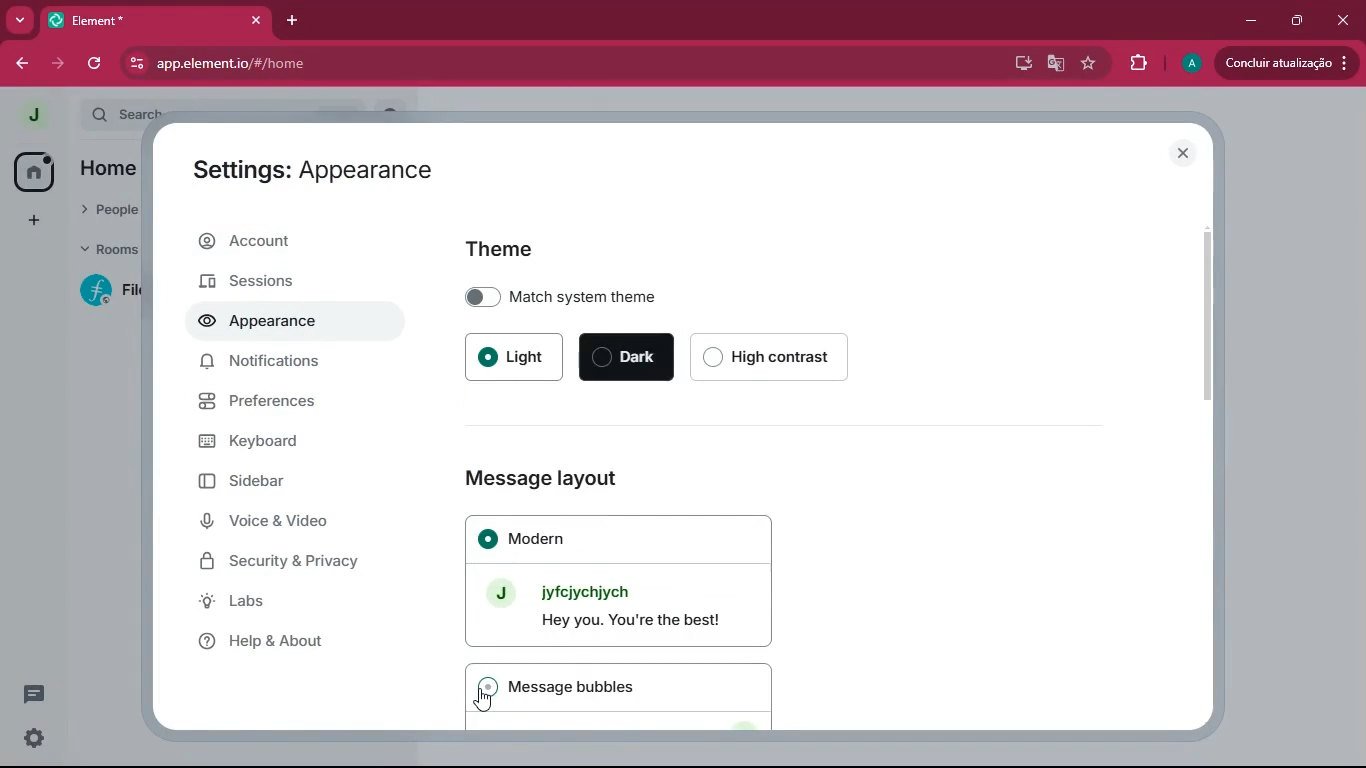  What do you see at coordinates (1254, 21) in the screenshot?
I see `minimize` at bounding box center [1254, 21].